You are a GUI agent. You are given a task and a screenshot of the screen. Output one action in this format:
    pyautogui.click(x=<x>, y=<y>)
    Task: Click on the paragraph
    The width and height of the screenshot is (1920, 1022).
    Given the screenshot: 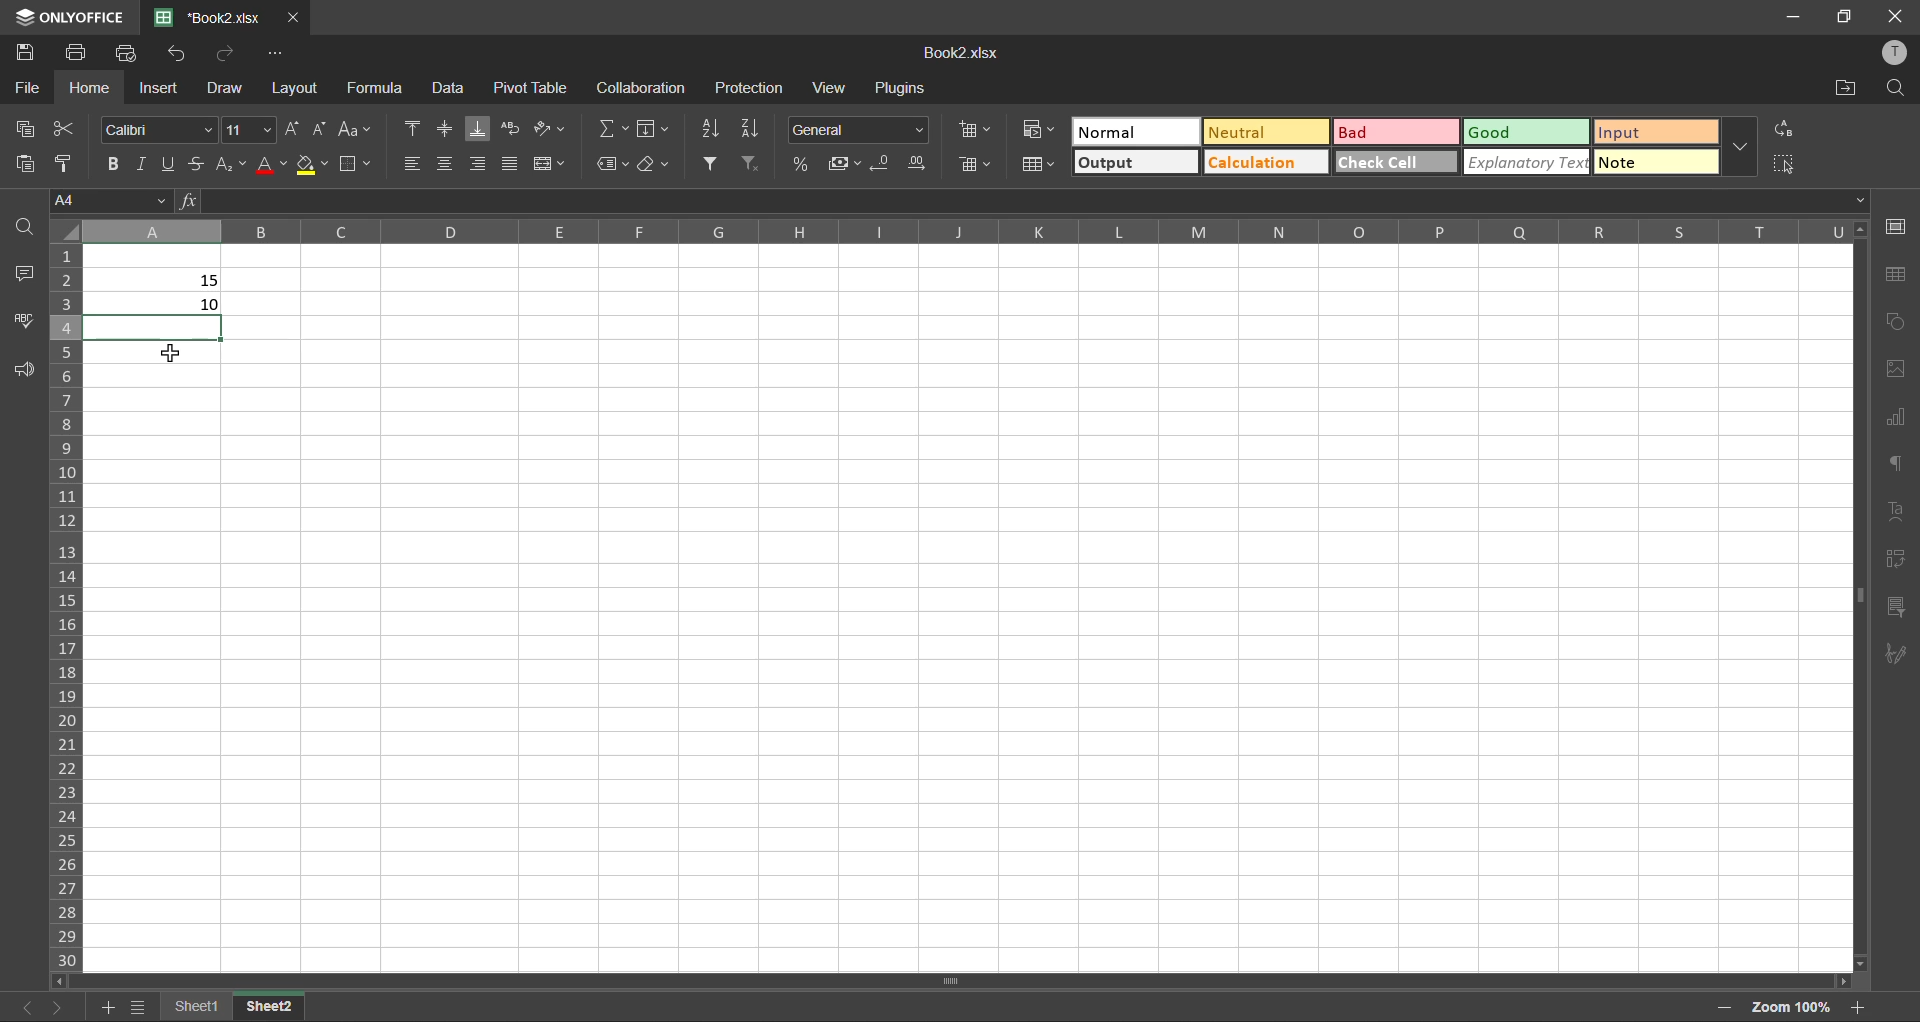 What is the action you would take?
    pyautogui.click(x=1895, y=464)
    